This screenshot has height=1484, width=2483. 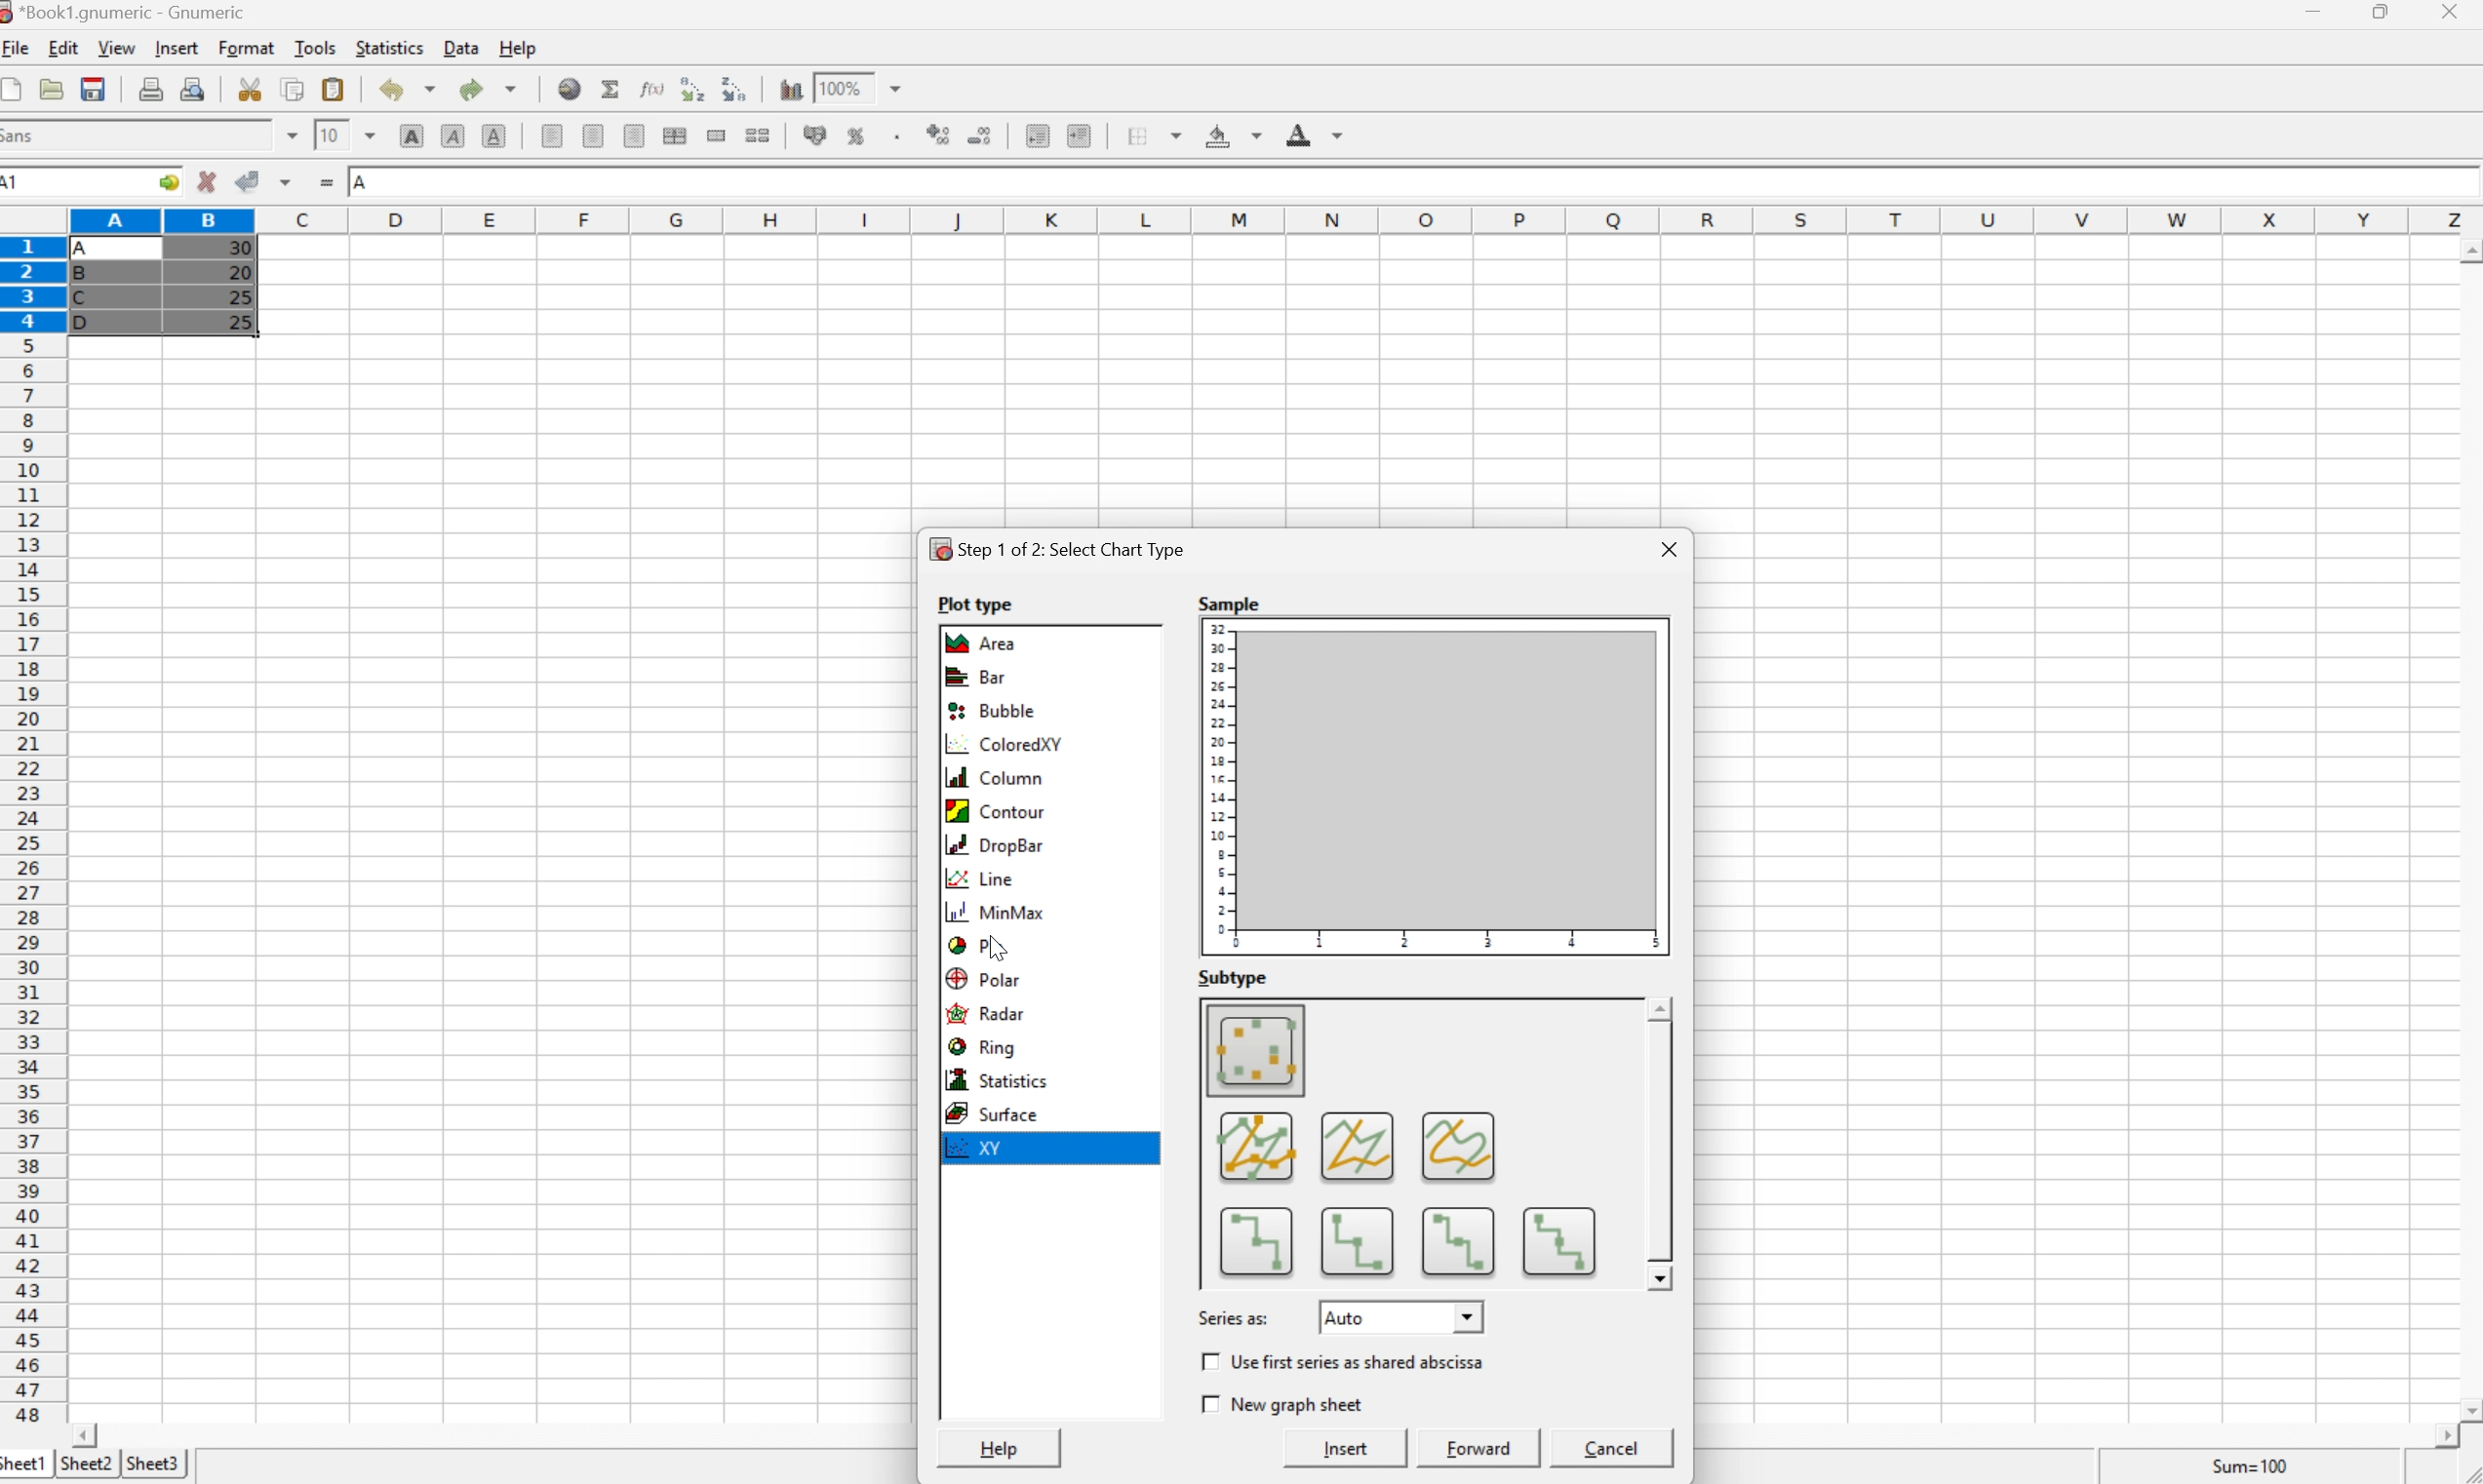 What do you see at coordinates (362, 183) in the screenshot?
I see `A` at bounding box center [362, 183].